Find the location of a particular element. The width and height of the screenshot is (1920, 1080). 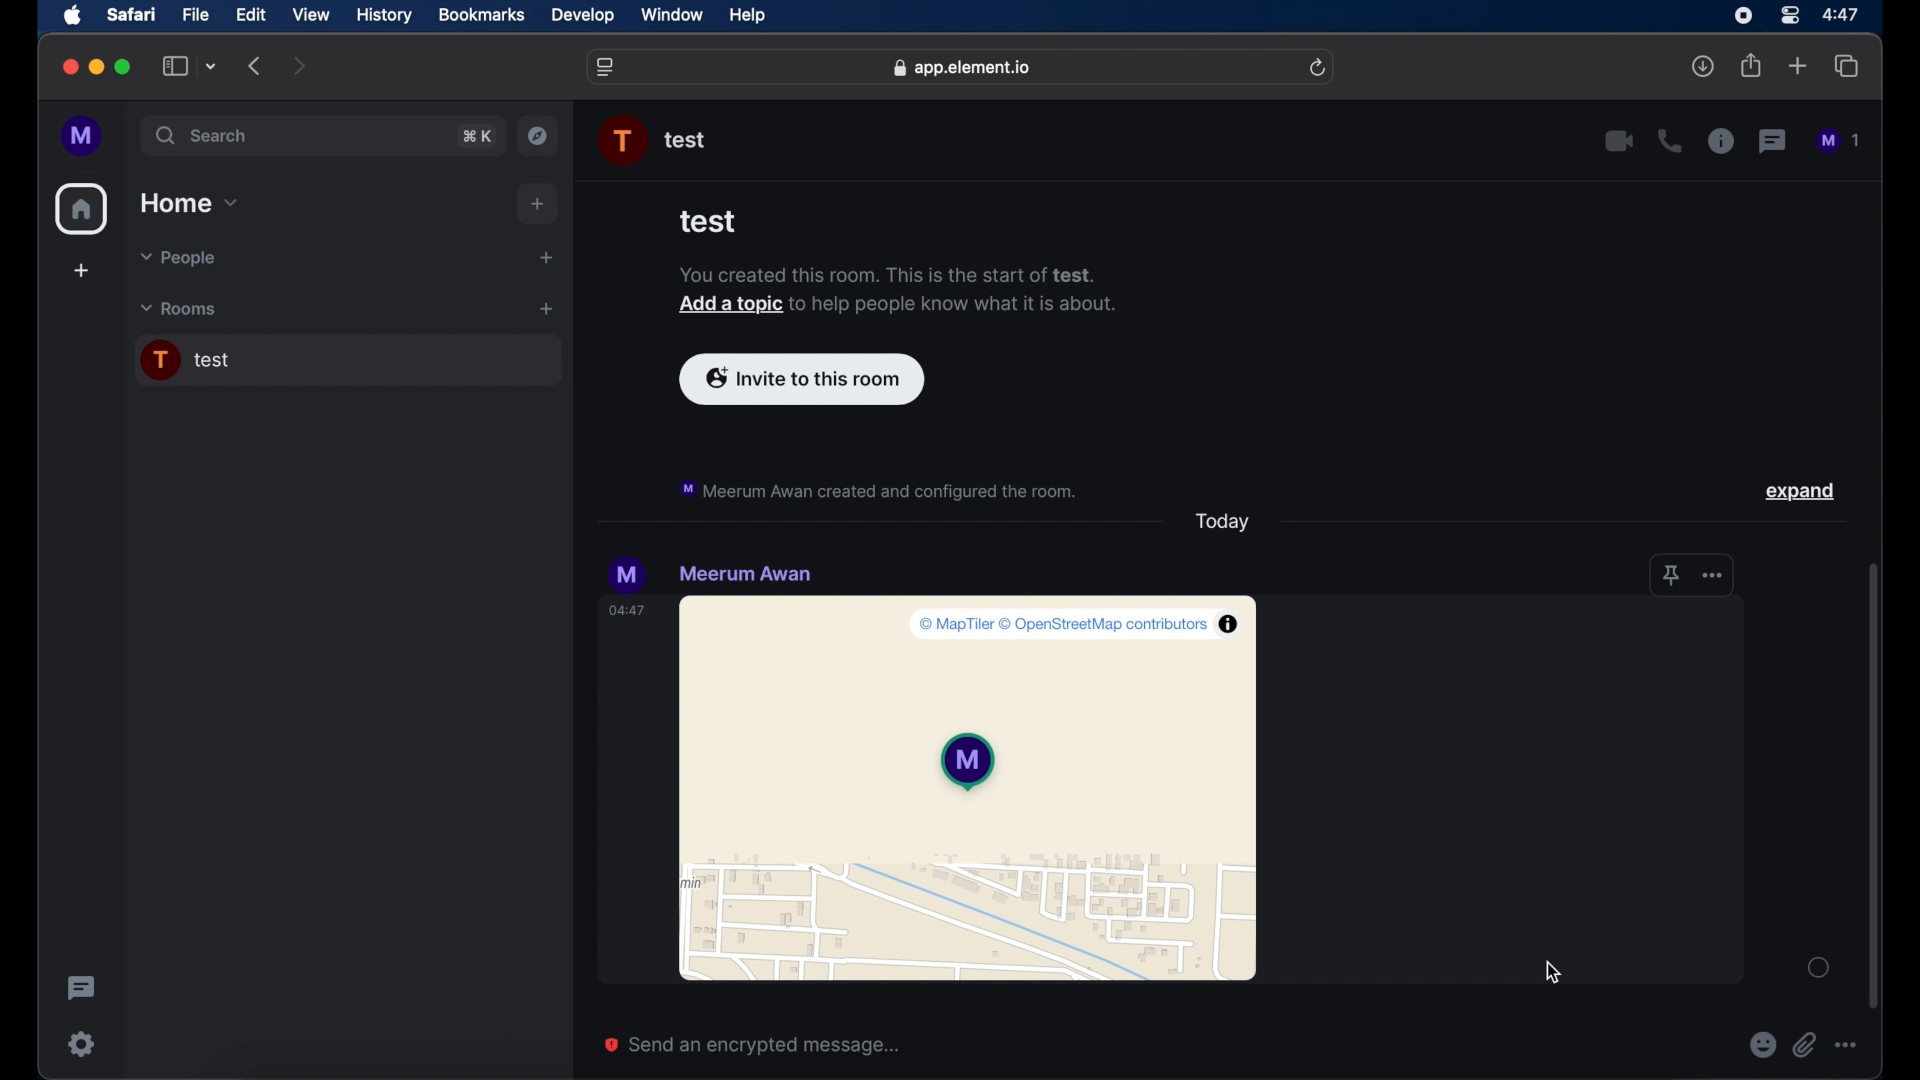

new tab is located at coordinates (1798, 66).